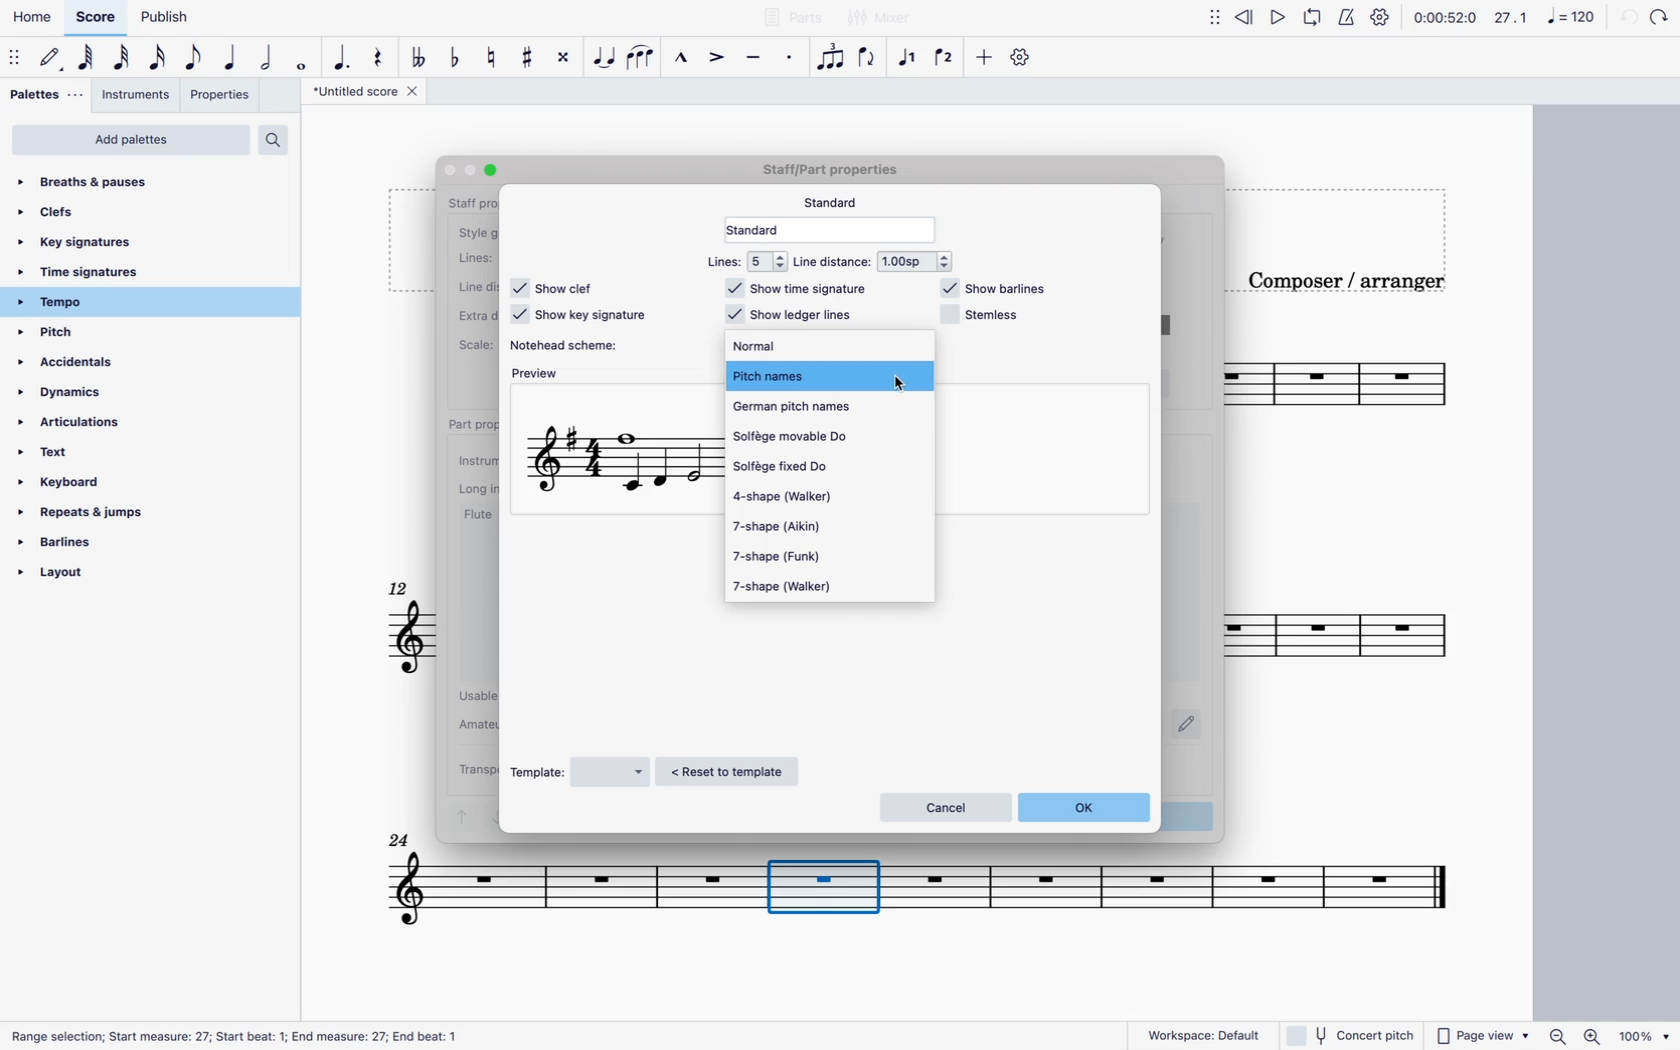 The width and height of the screenshot is (1680, 1050). I want to click on double toggle flat, so click(419, 58).